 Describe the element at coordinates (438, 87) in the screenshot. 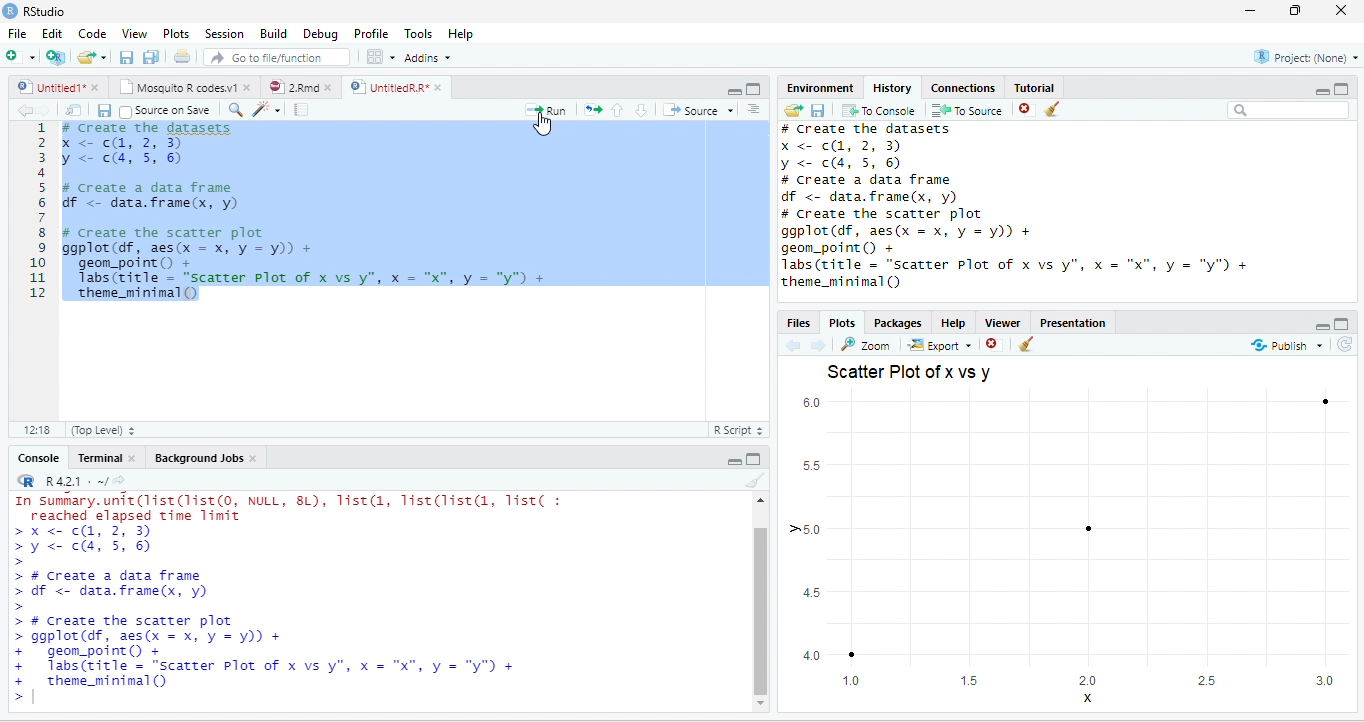

I see `close` at that location.